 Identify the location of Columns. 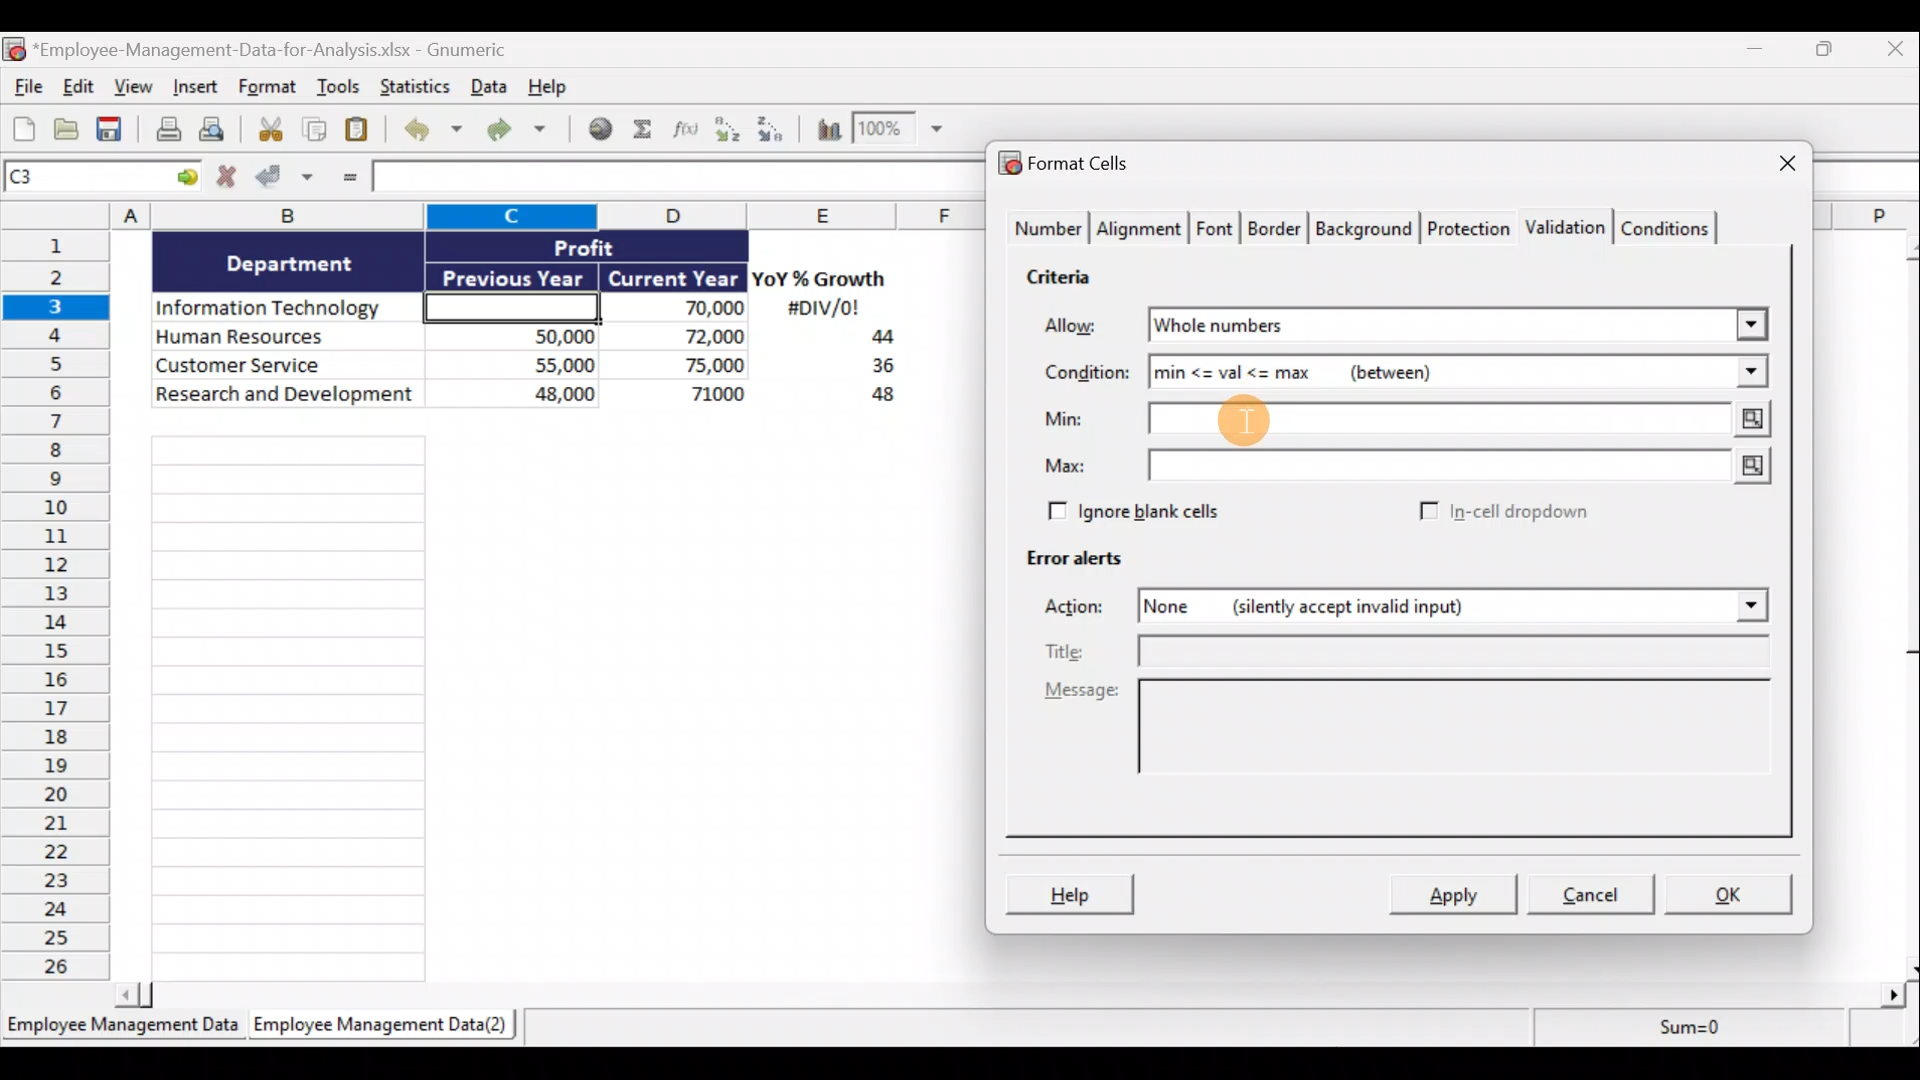
(501, 215).